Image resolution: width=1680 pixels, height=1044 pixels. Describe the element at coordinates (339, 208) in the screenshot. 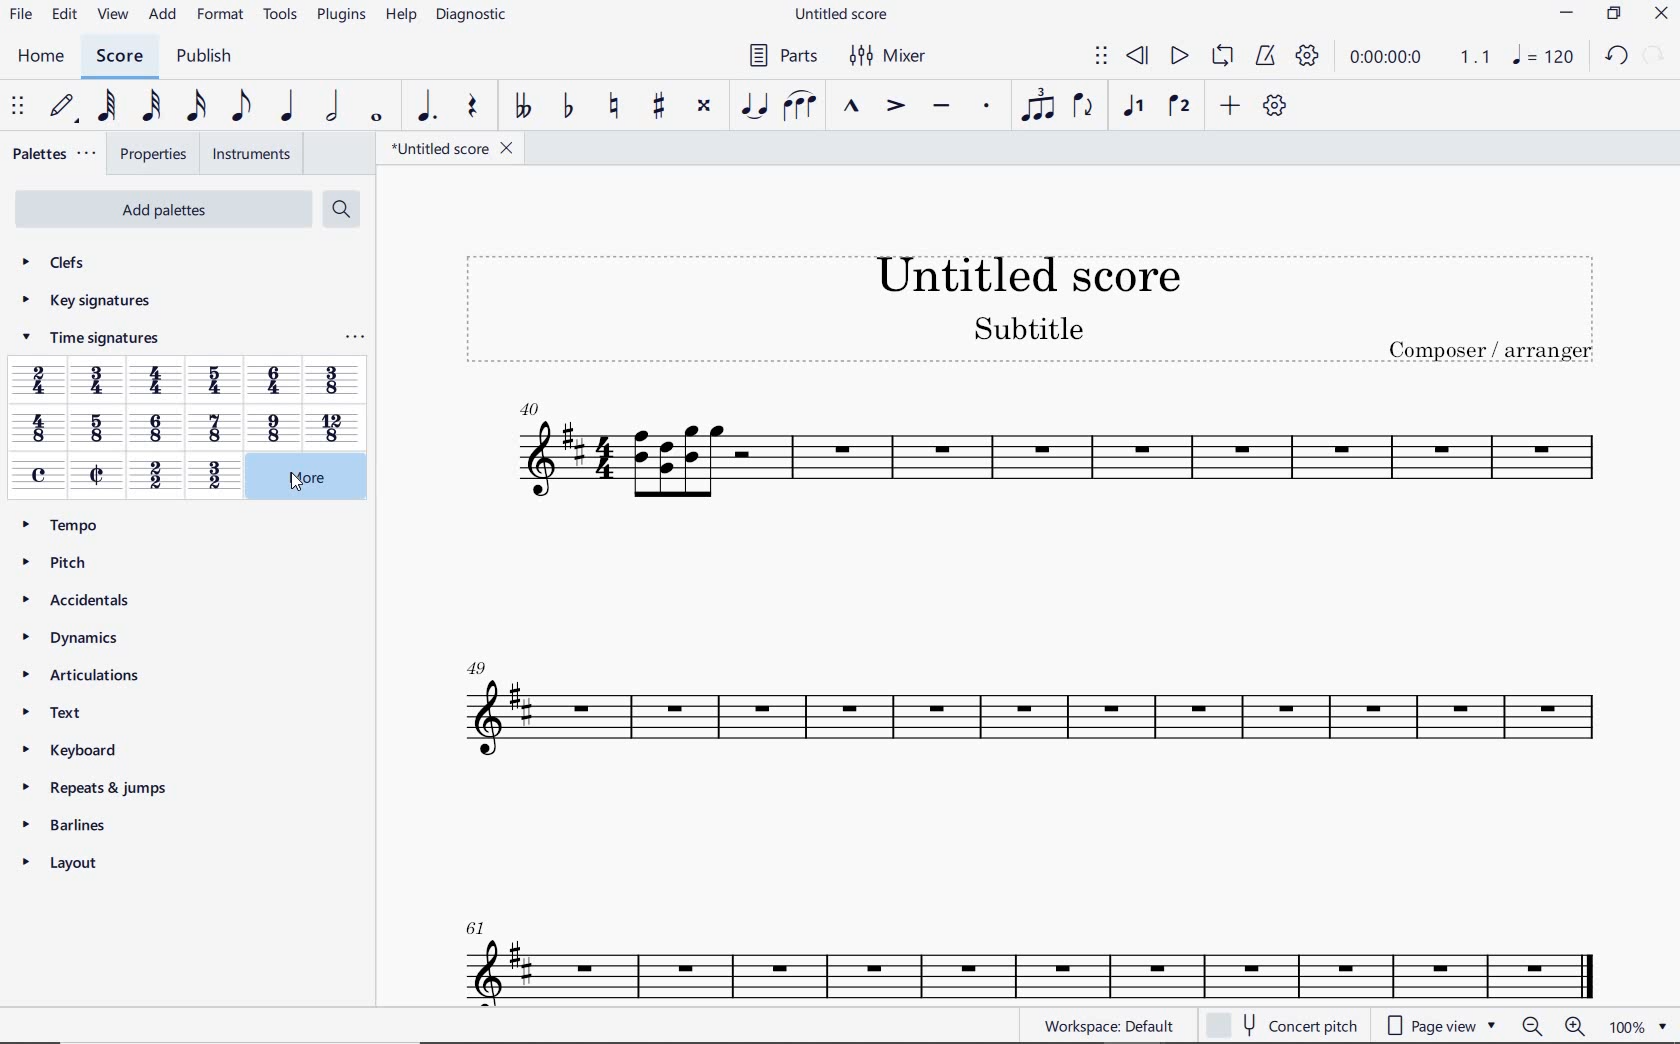

I see `SEARCH PALETTES` at that location.